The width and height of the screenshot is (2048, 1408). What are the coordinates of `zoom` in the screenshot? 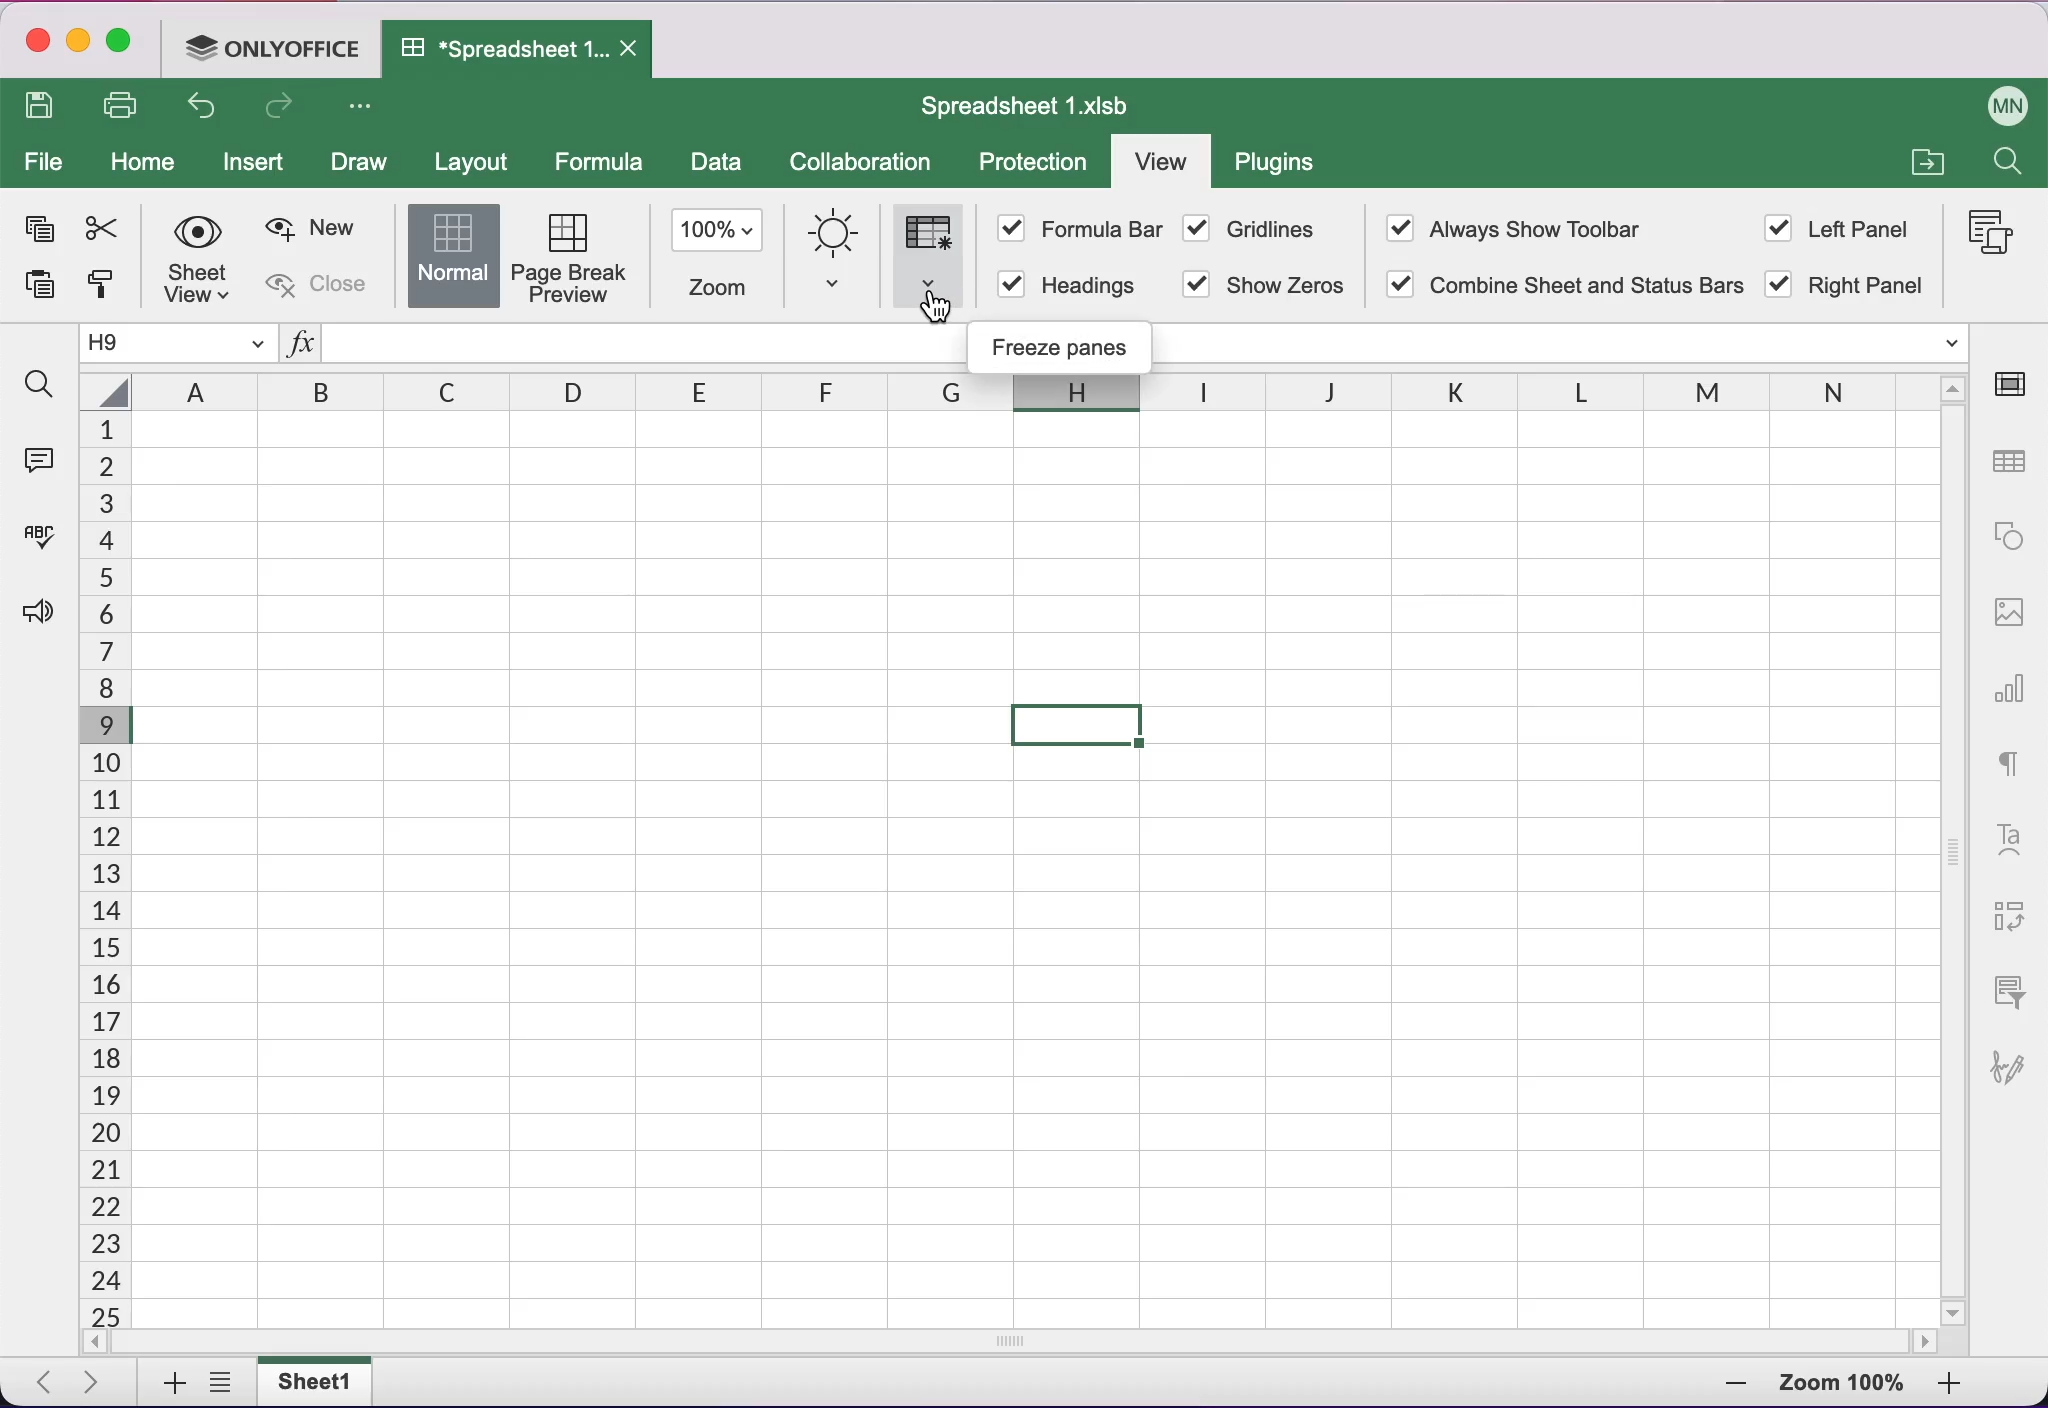 It's located at (1841, 1383).